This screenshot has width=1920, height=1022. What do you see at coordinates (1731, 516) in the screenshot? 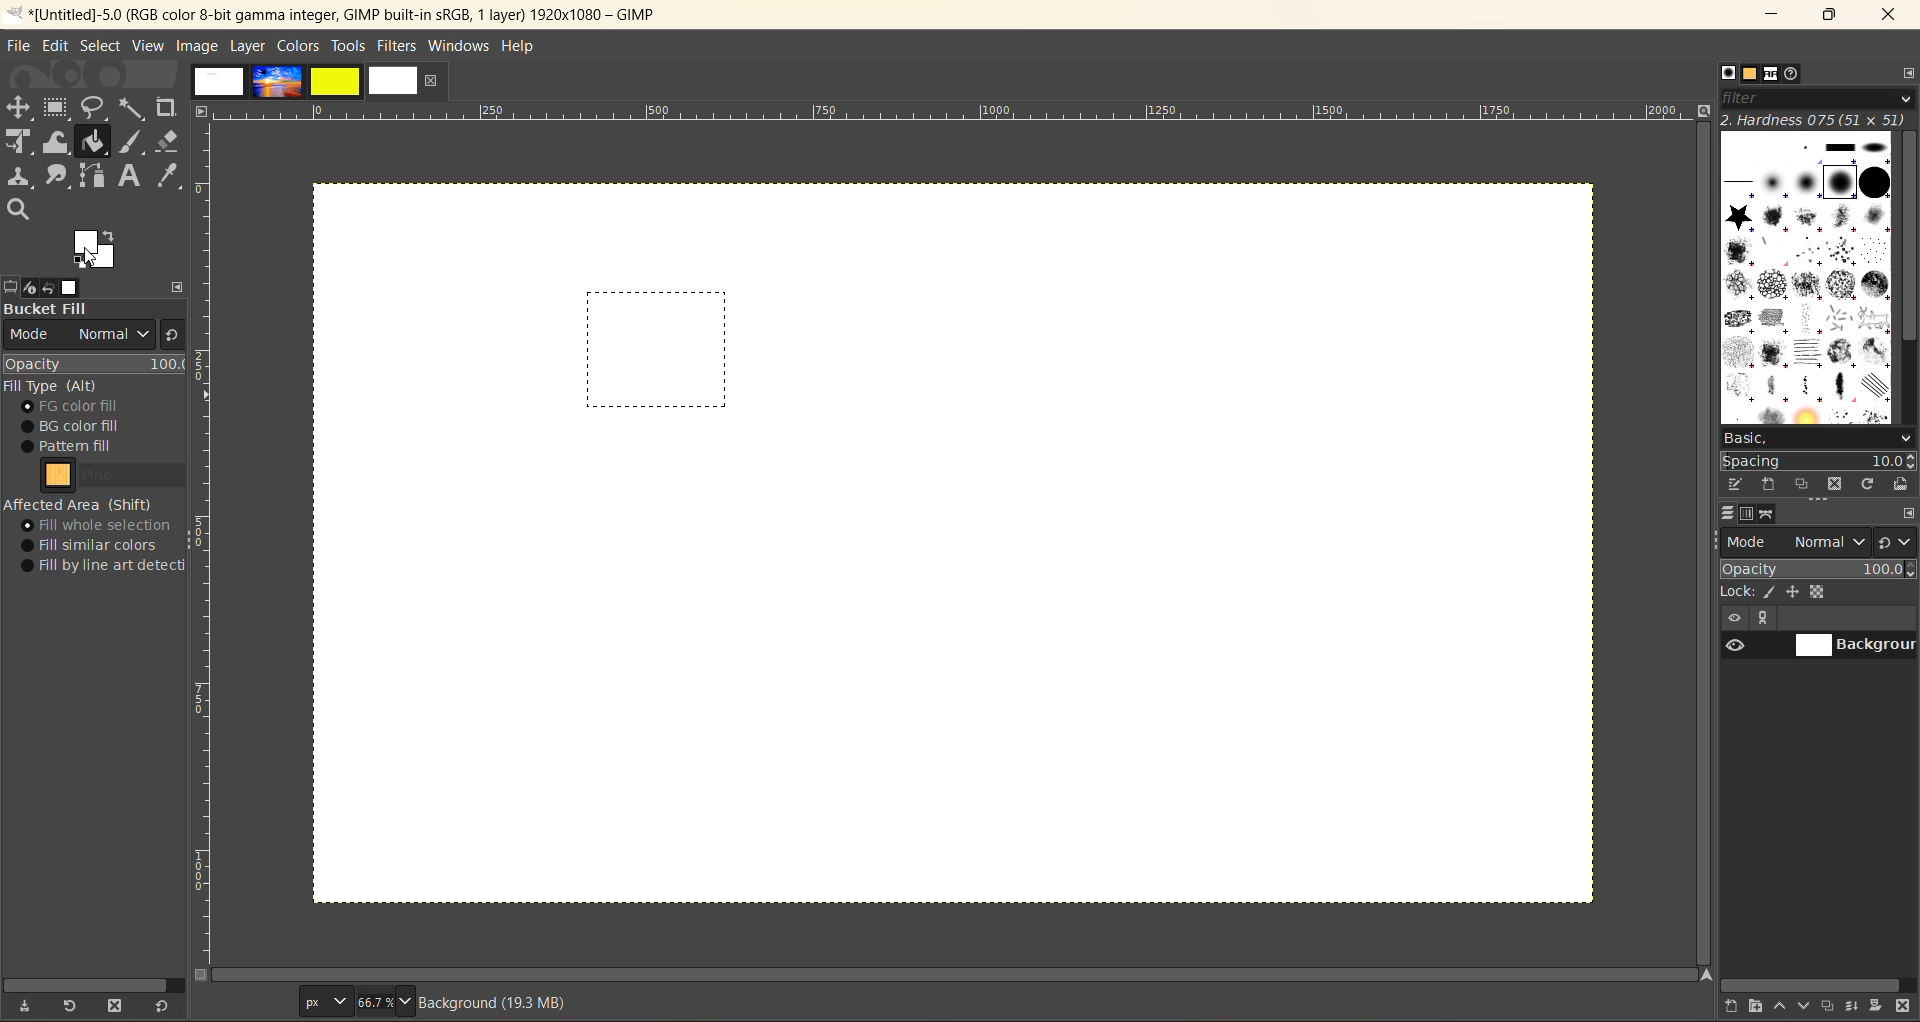
I see `layers` at bounding box center [1731, 516].